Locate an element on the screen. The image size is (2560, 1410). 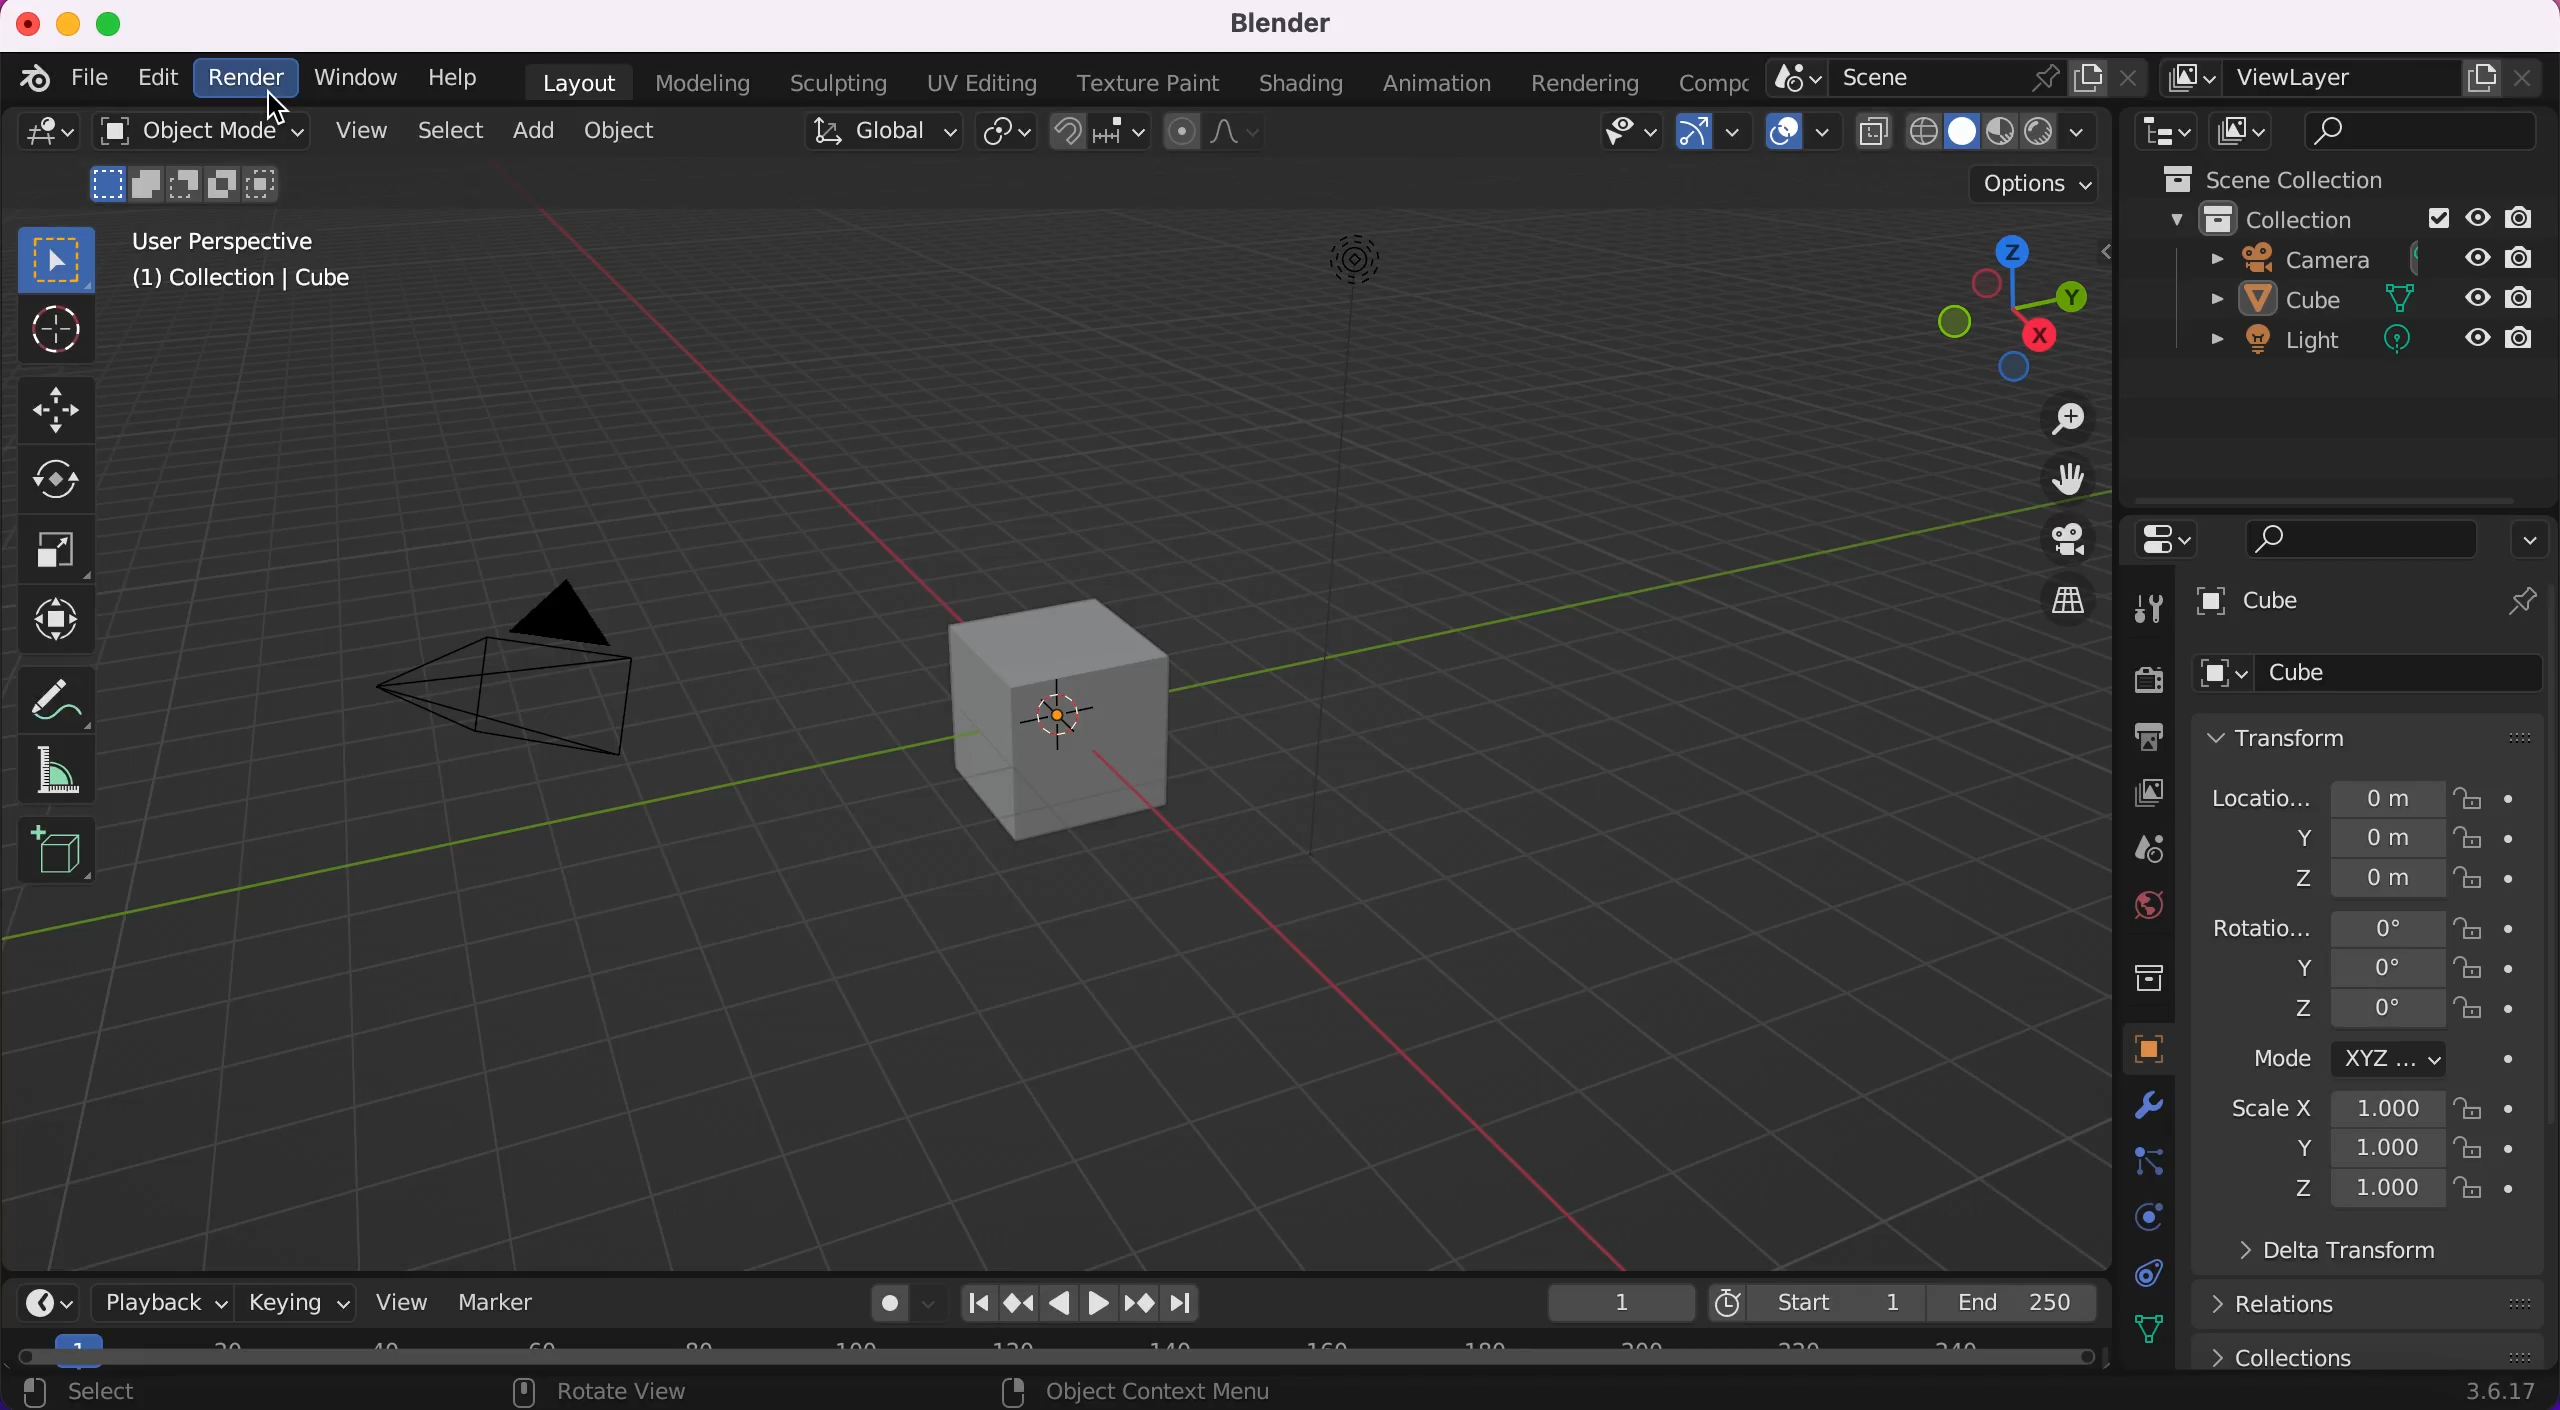
select box is located at coordinates (56, 258).